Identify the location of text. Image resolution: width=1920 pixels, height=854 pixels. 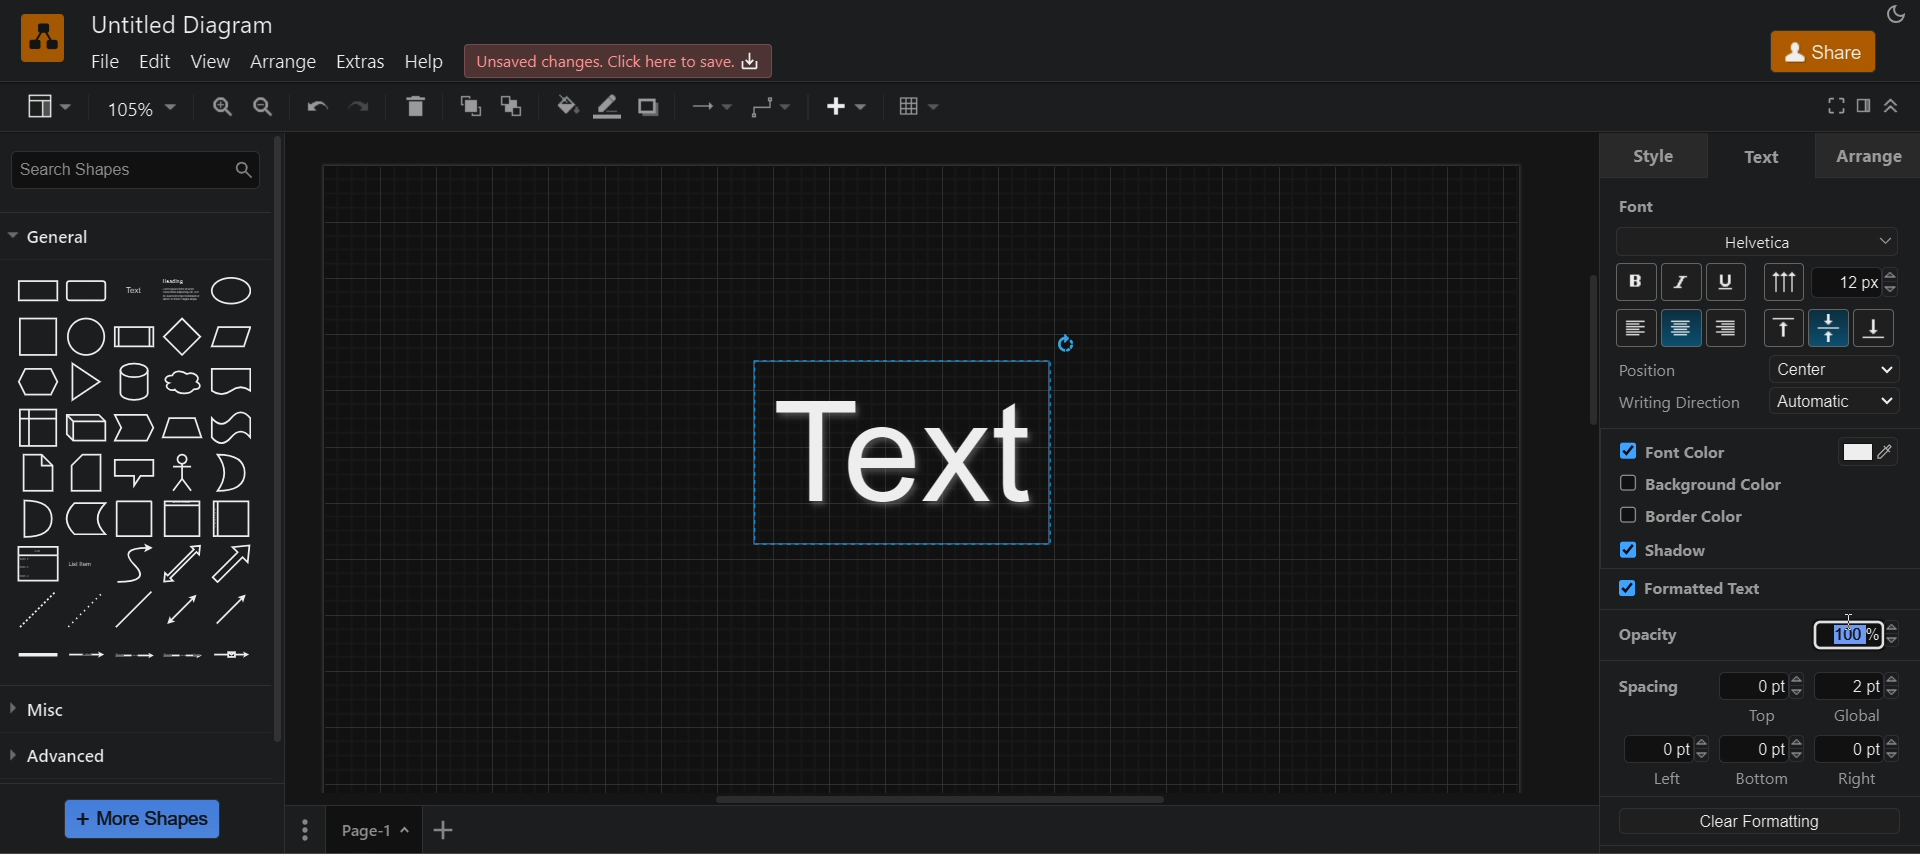
(919, 435).